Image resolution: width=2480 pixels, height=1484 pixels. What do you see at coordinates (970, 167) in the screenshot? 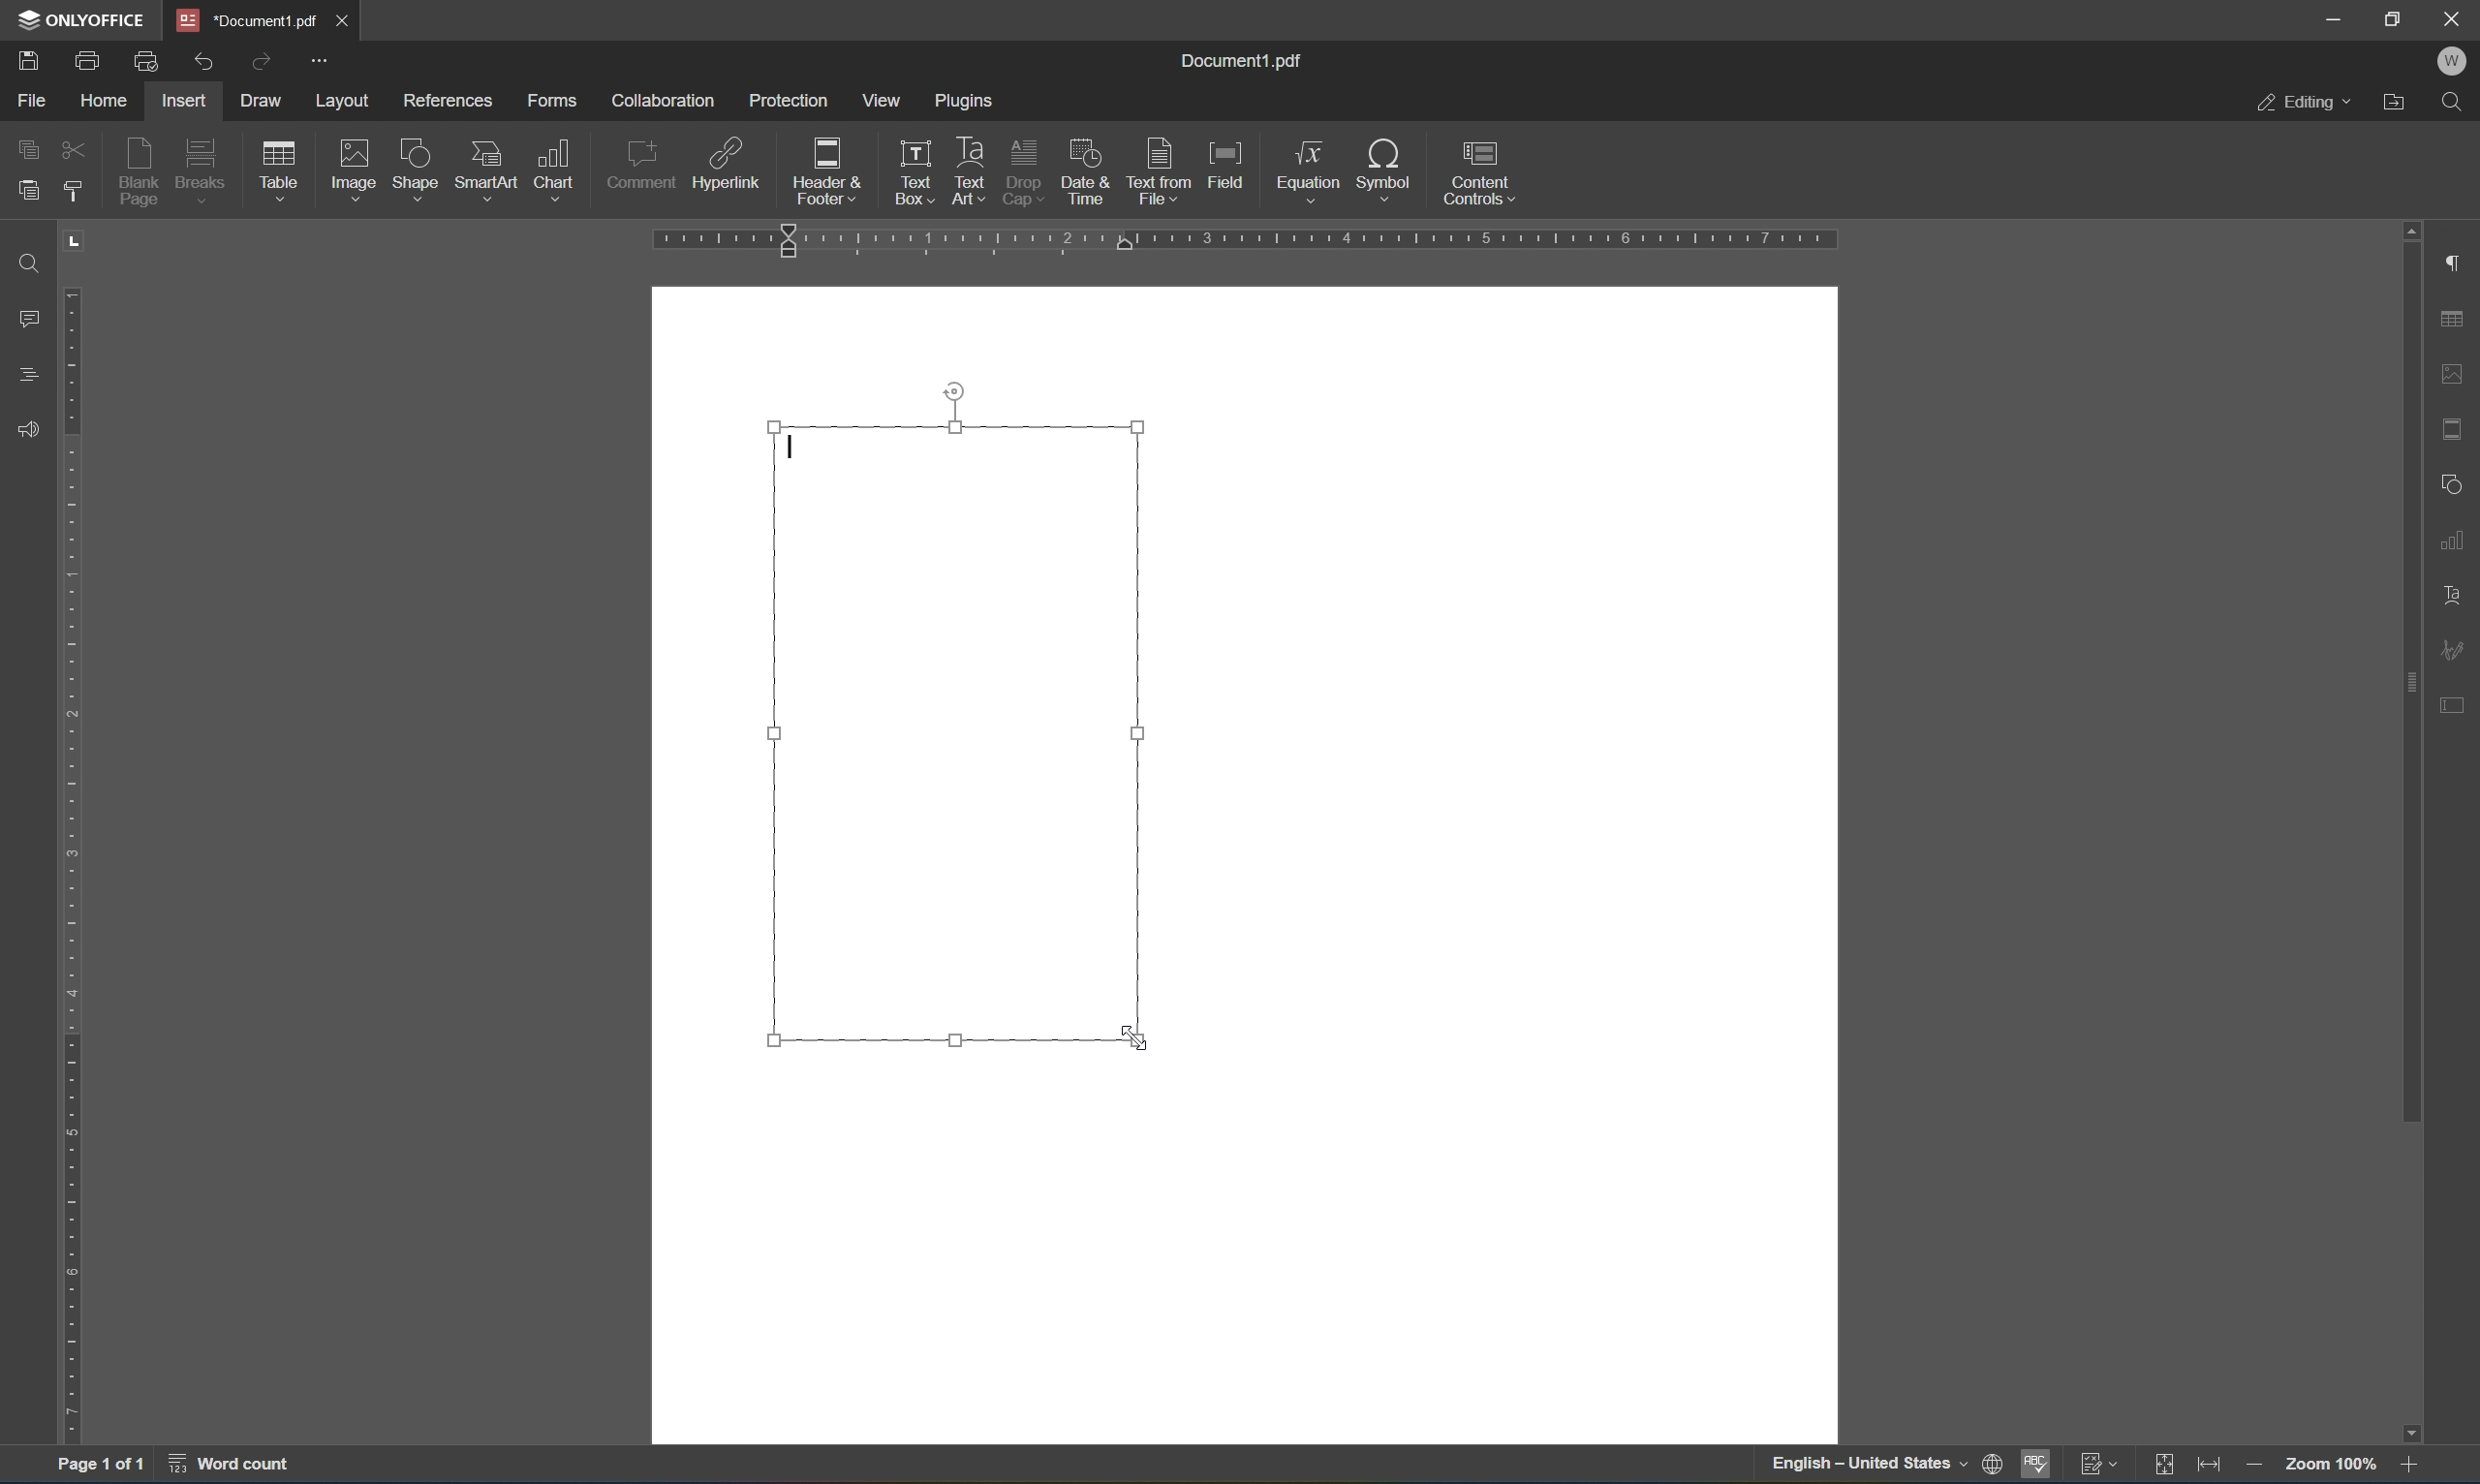
I see `text art` at bounding box center [970, 167].